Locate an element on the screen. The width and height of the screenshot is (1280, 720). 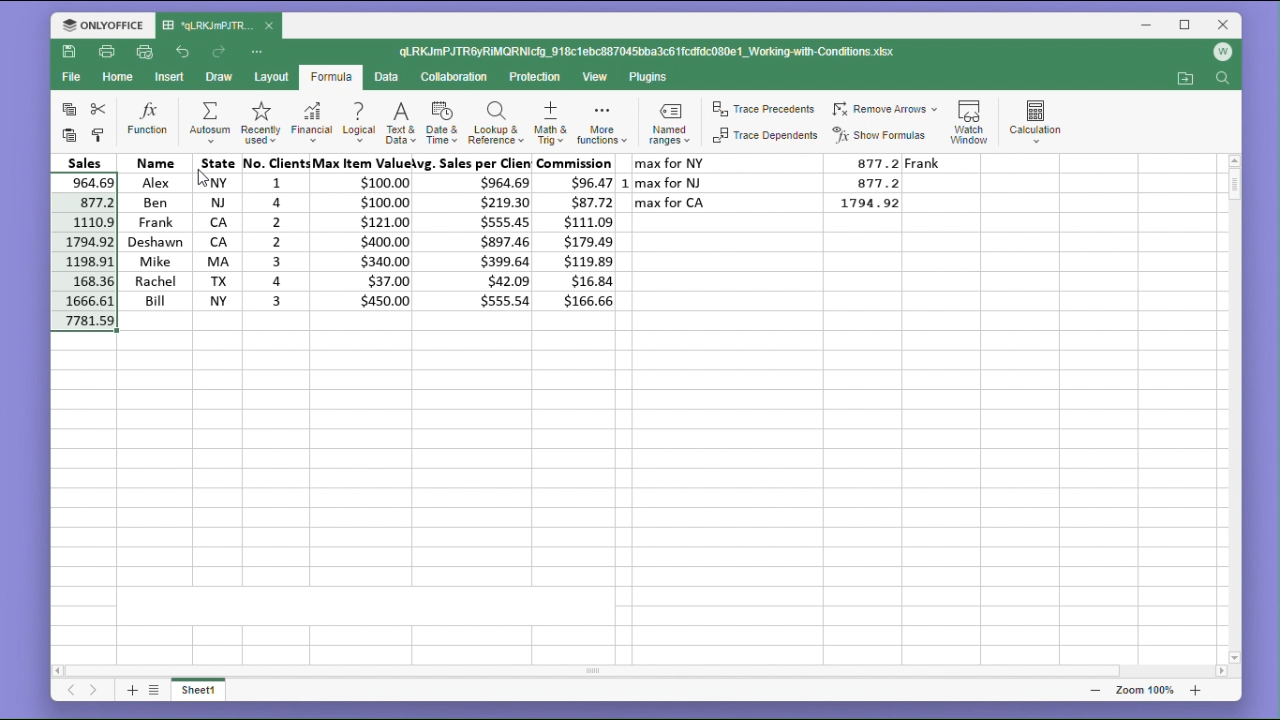
quick print is located at coordinates (146, 53).